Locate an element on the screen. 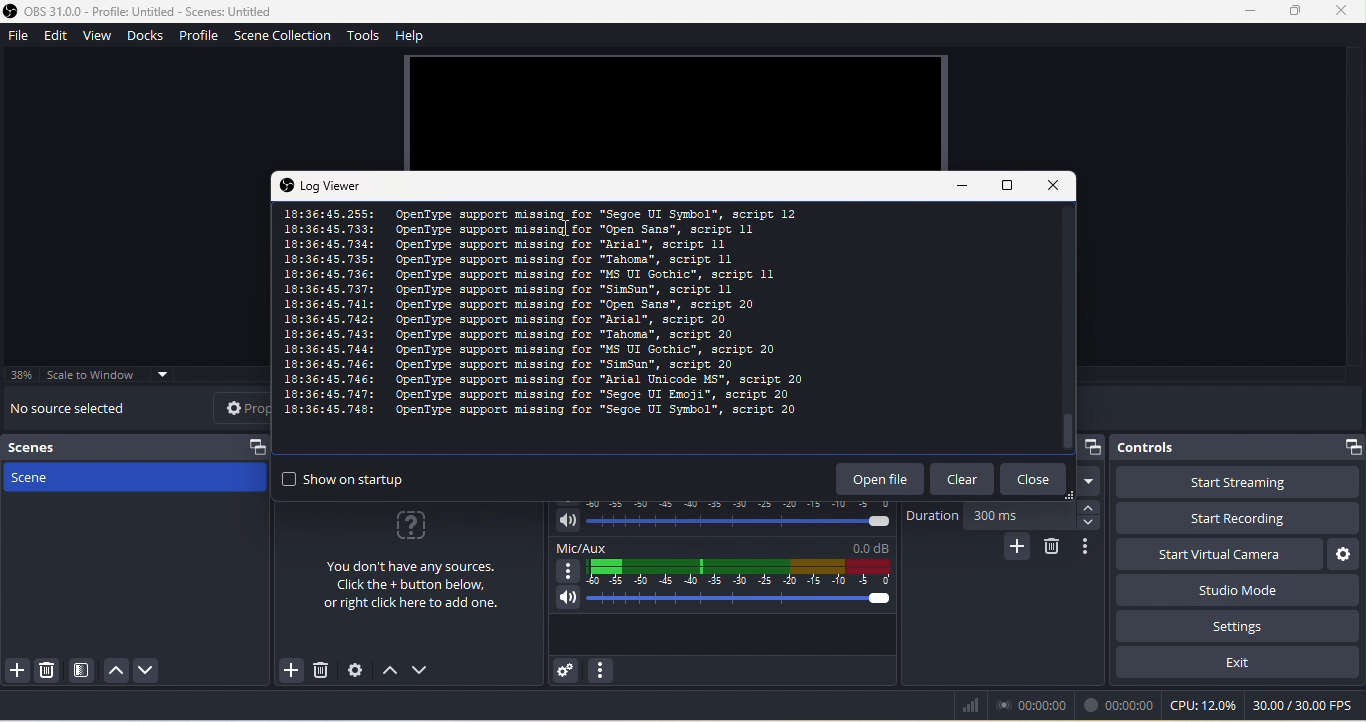 The width and height of the screenshot is (1366, 722). setting is located at coordinates (1235, 627).